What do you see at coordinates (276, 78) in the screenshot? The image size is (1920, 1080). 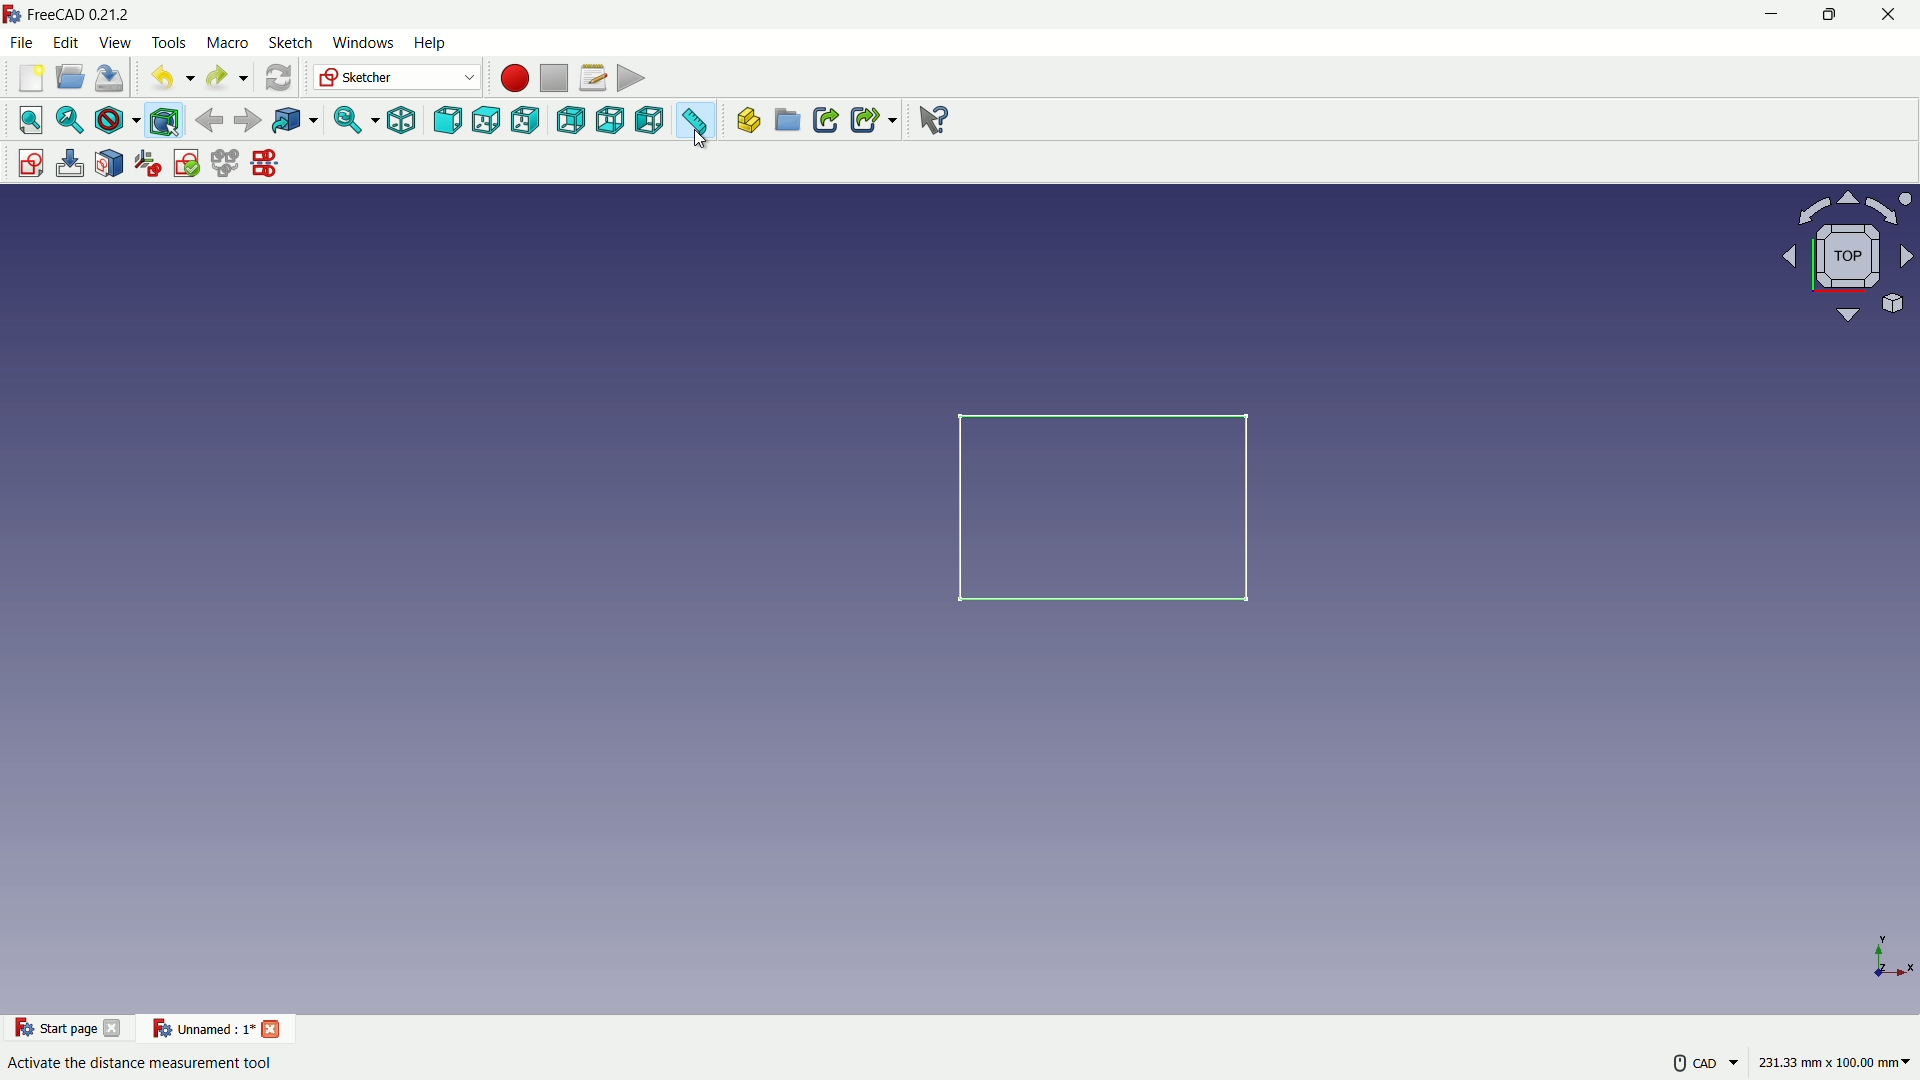 I see `refresh` at bounding box center [276, 78].